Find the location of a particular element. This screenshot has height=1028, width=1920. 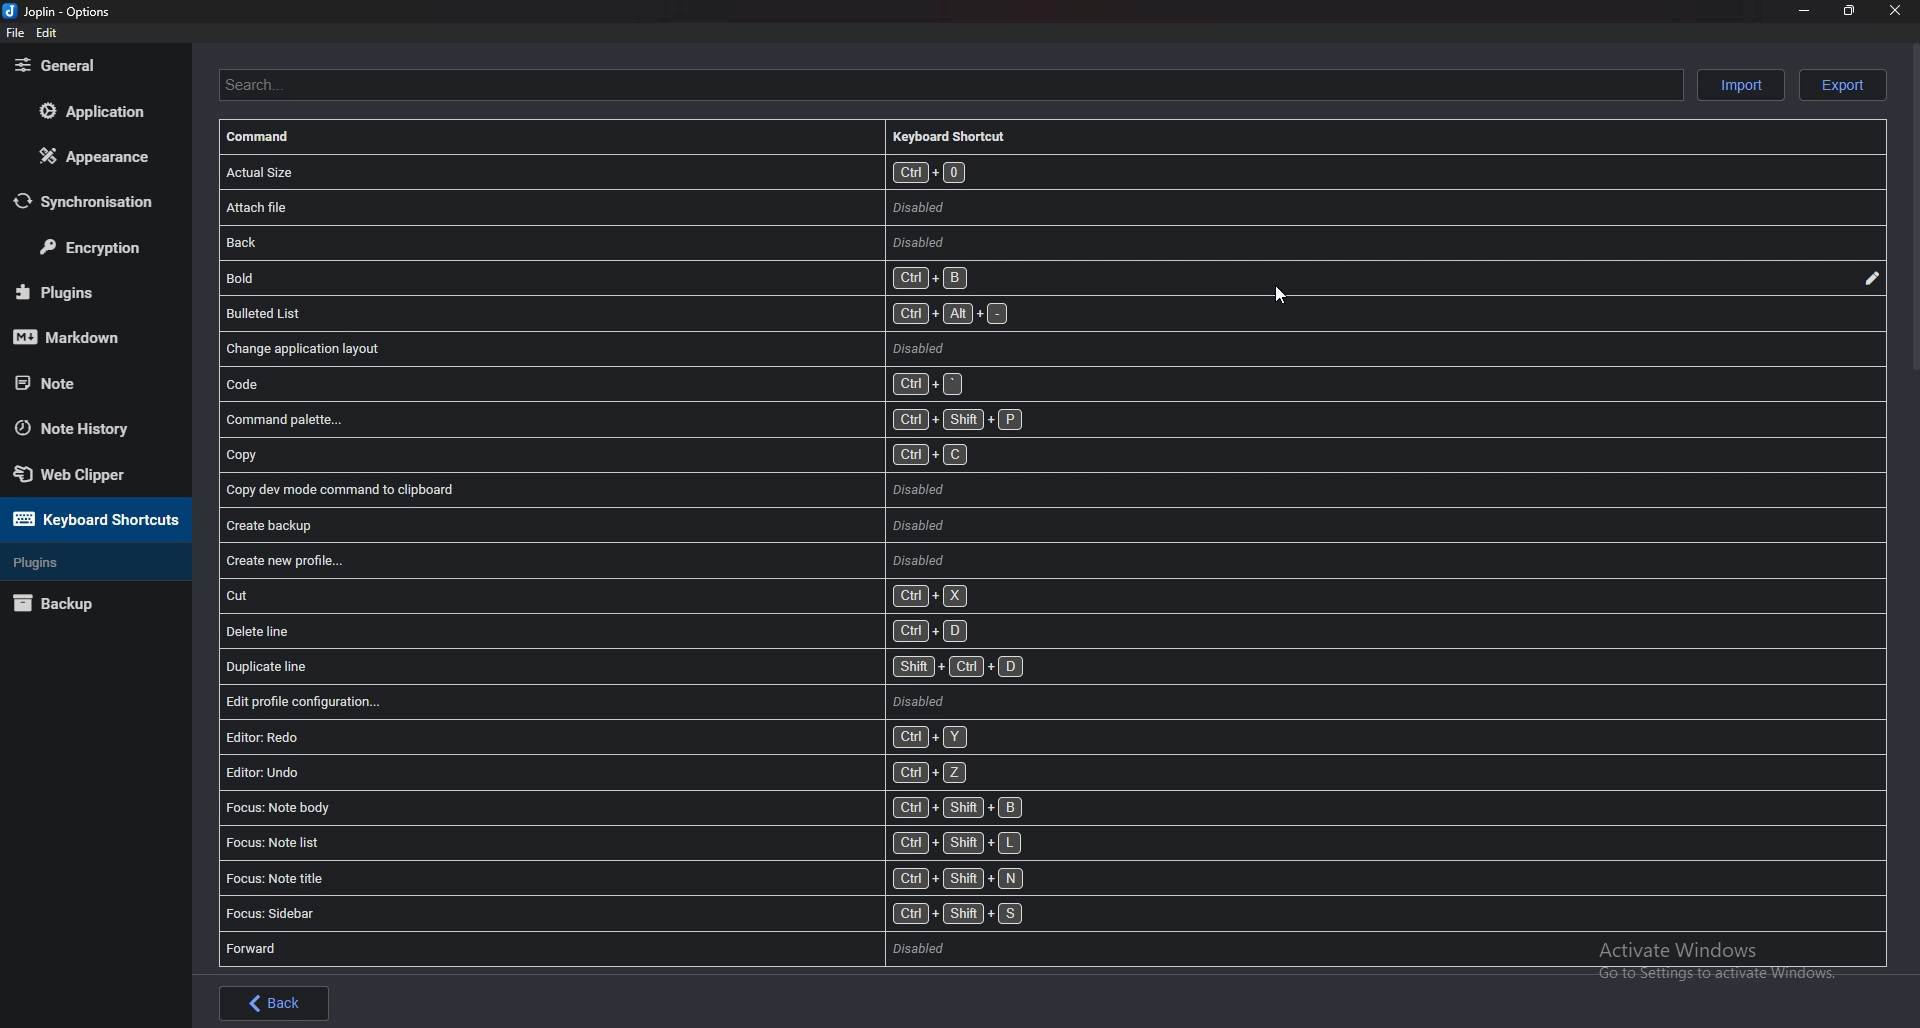

Create new profile is located at coordinates (590, 560).